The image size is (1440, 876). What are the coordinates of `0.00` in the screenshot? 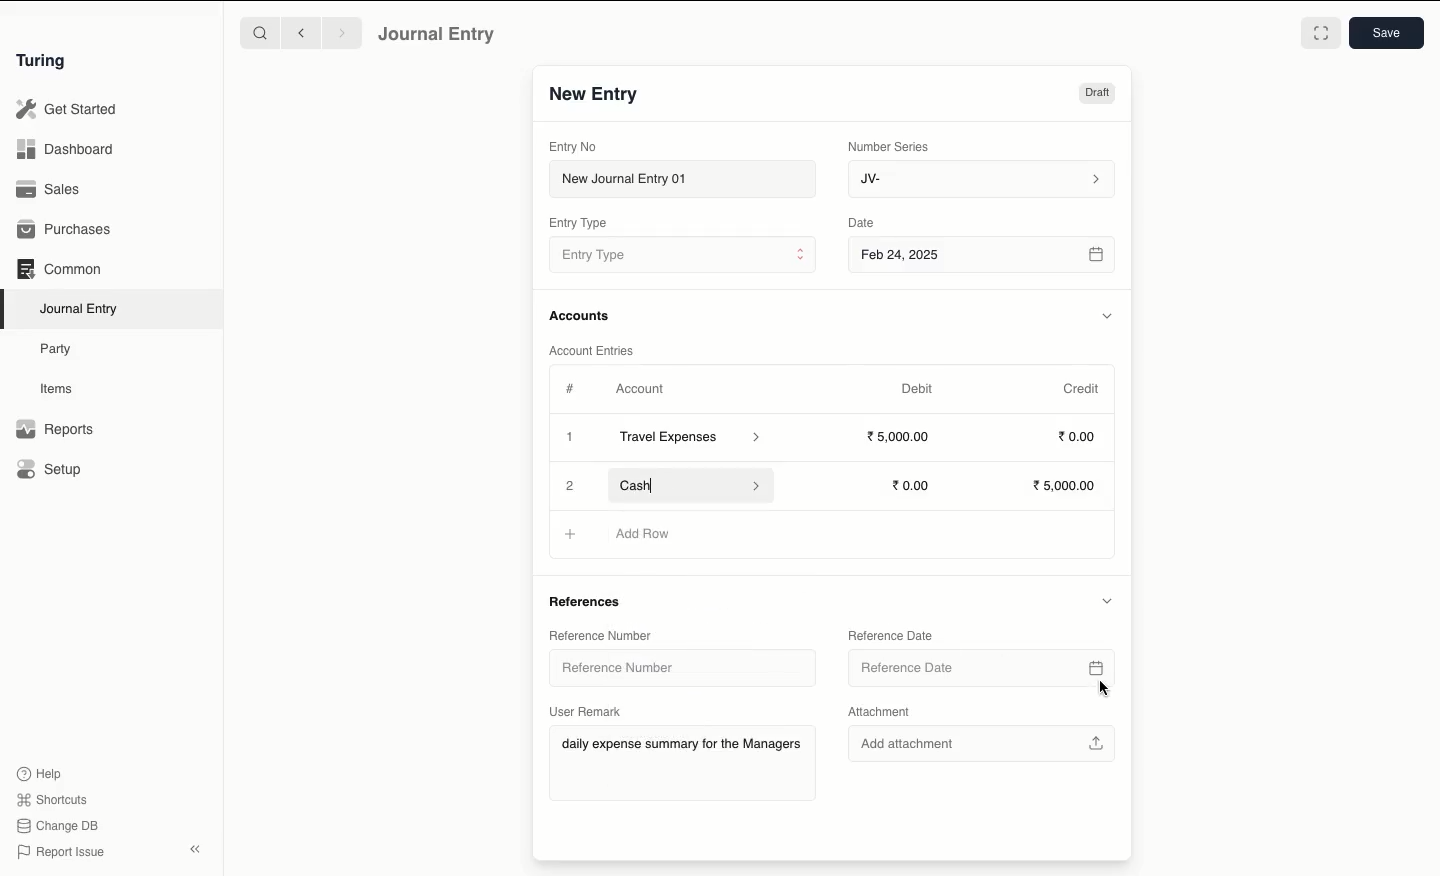 It's located at (1078, 435).